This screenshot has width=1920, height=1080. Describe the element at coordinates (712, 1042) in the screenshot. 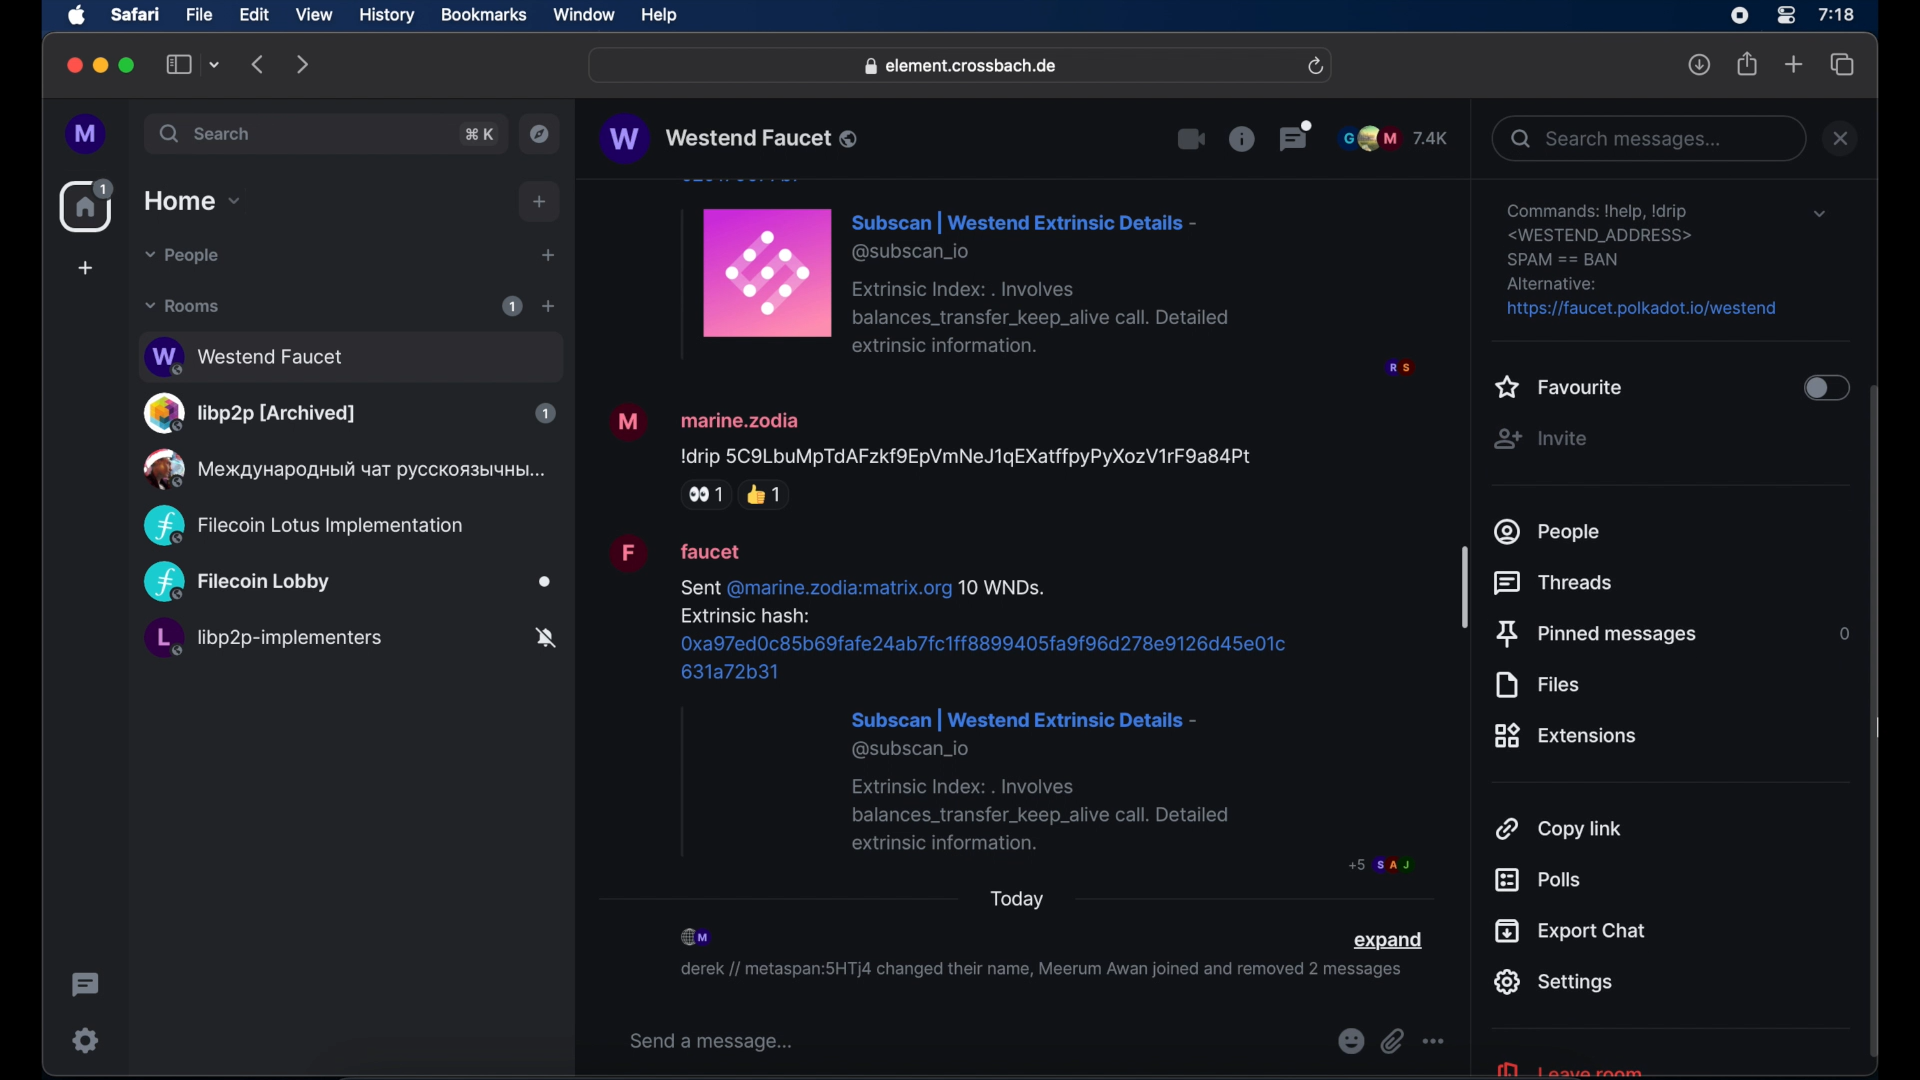

I see `send a message` at that location.